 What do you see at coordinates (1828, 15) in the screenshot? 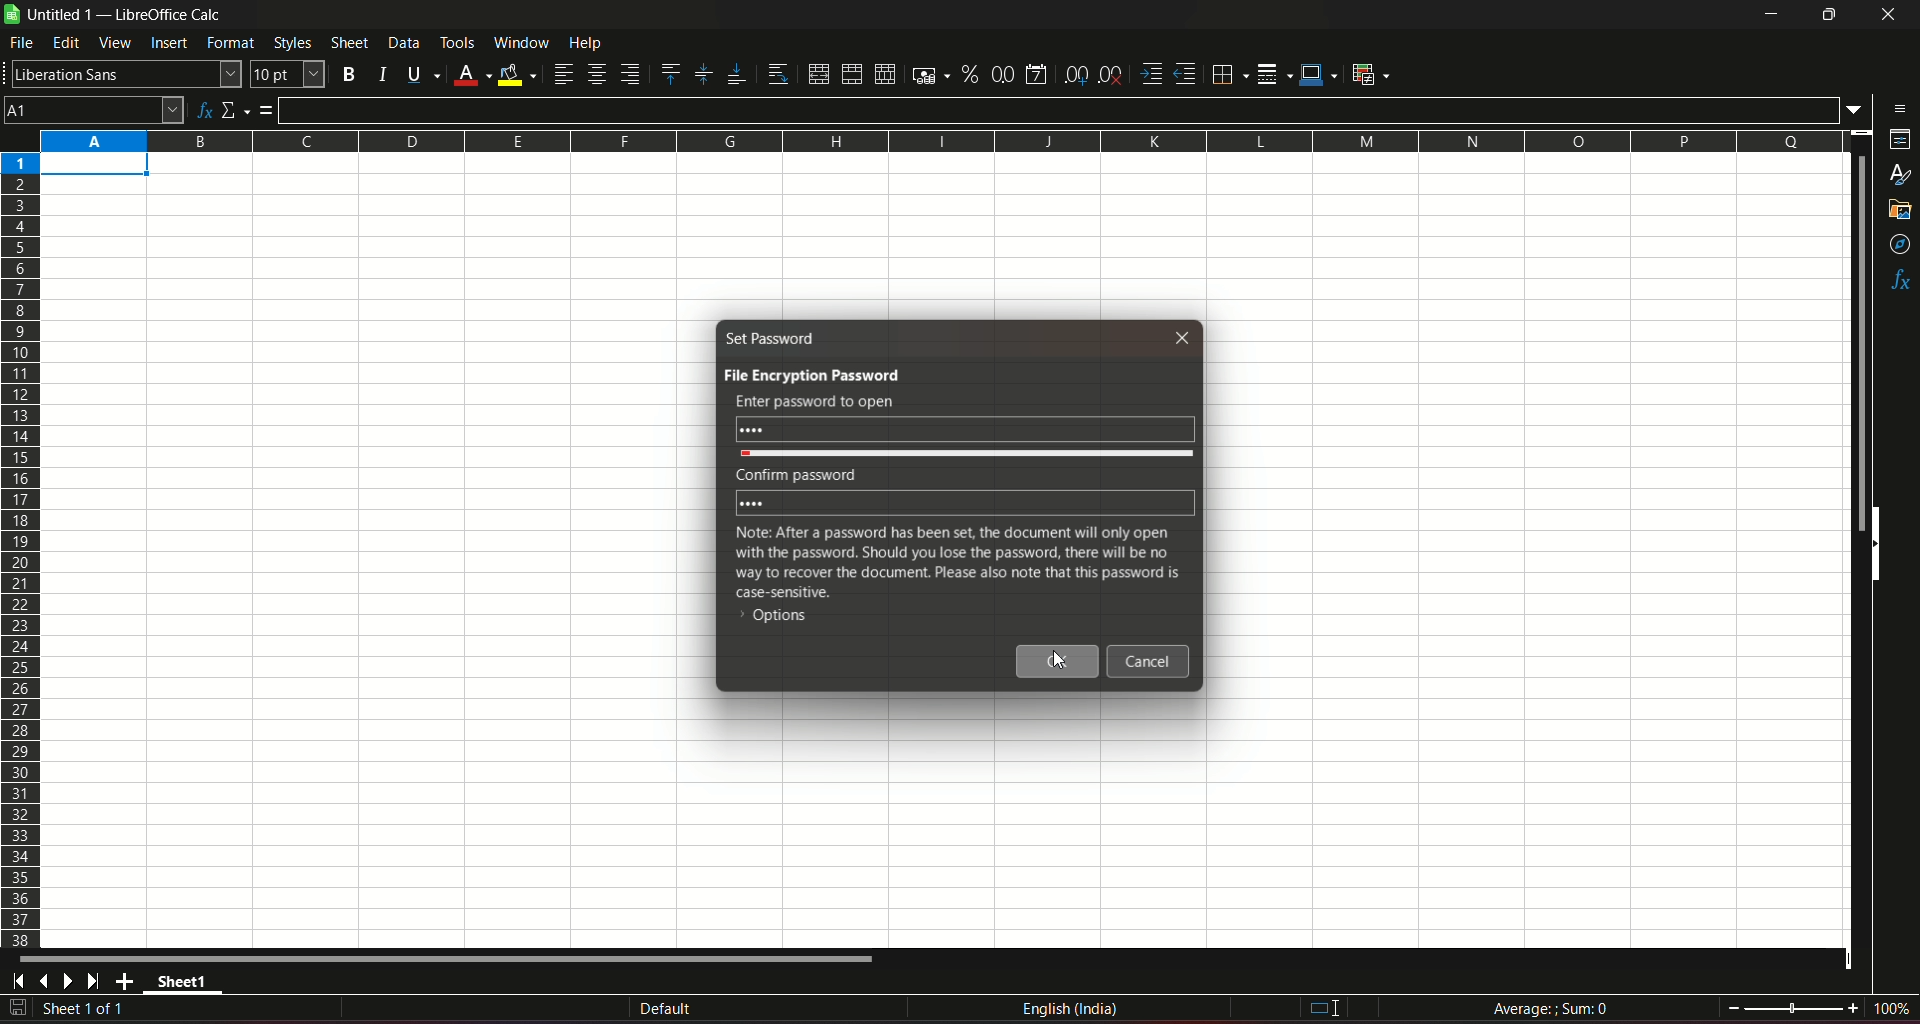
I see `maximize` at bounding box center [1828, 15].